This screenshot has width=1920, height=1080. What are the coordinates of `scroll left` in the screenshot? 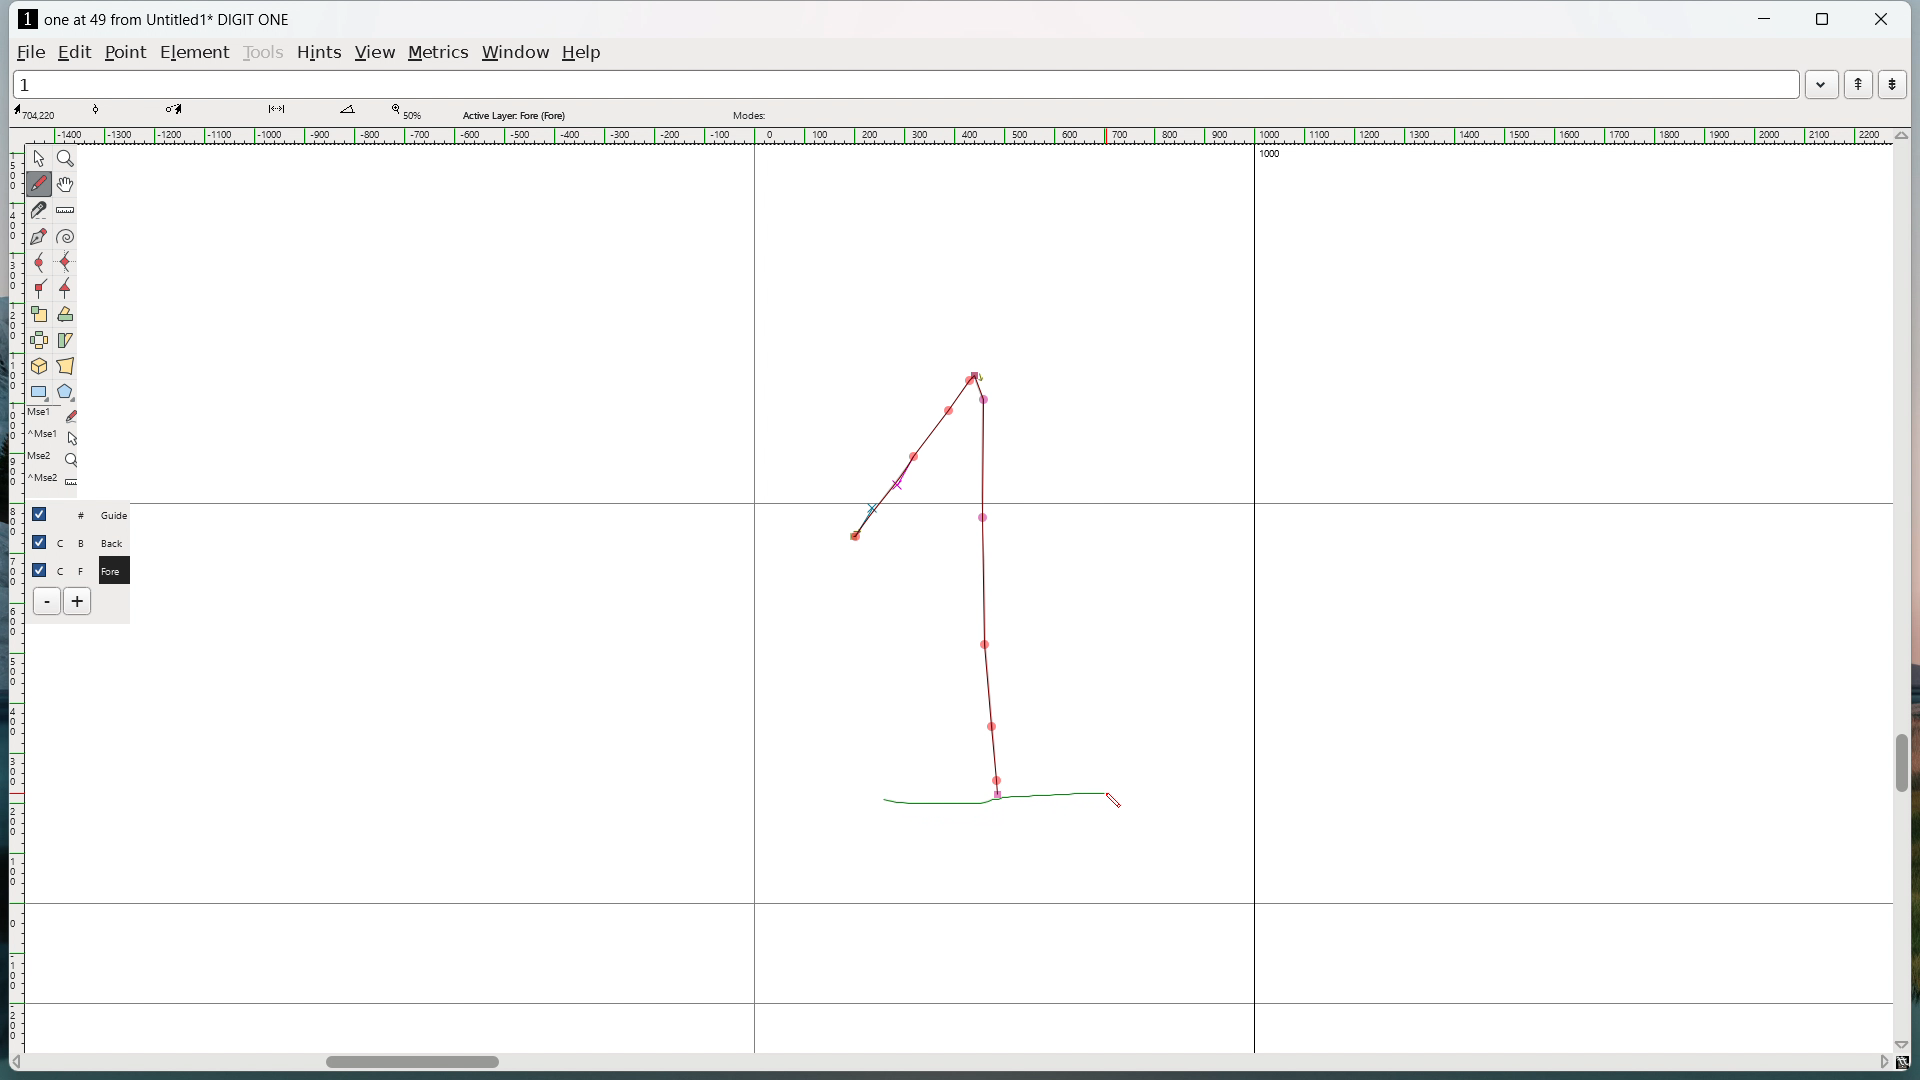 It's located at (18, 1063).